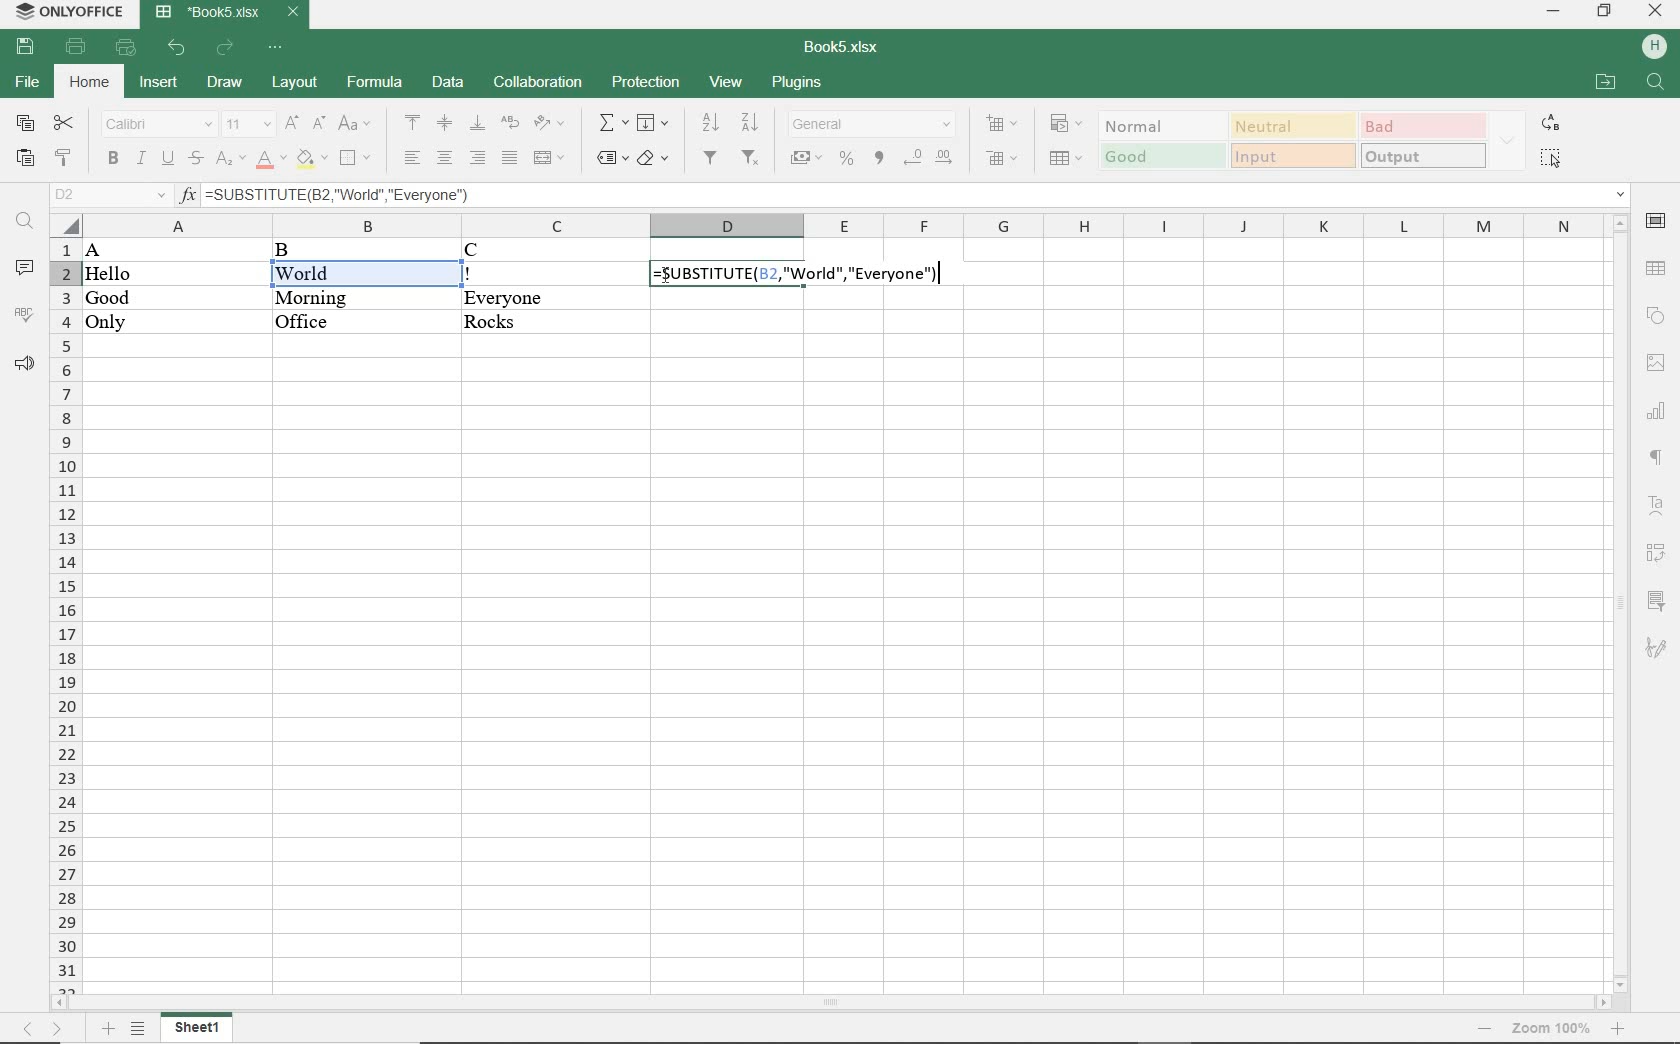  I want to click on rows, so click(62, 614).